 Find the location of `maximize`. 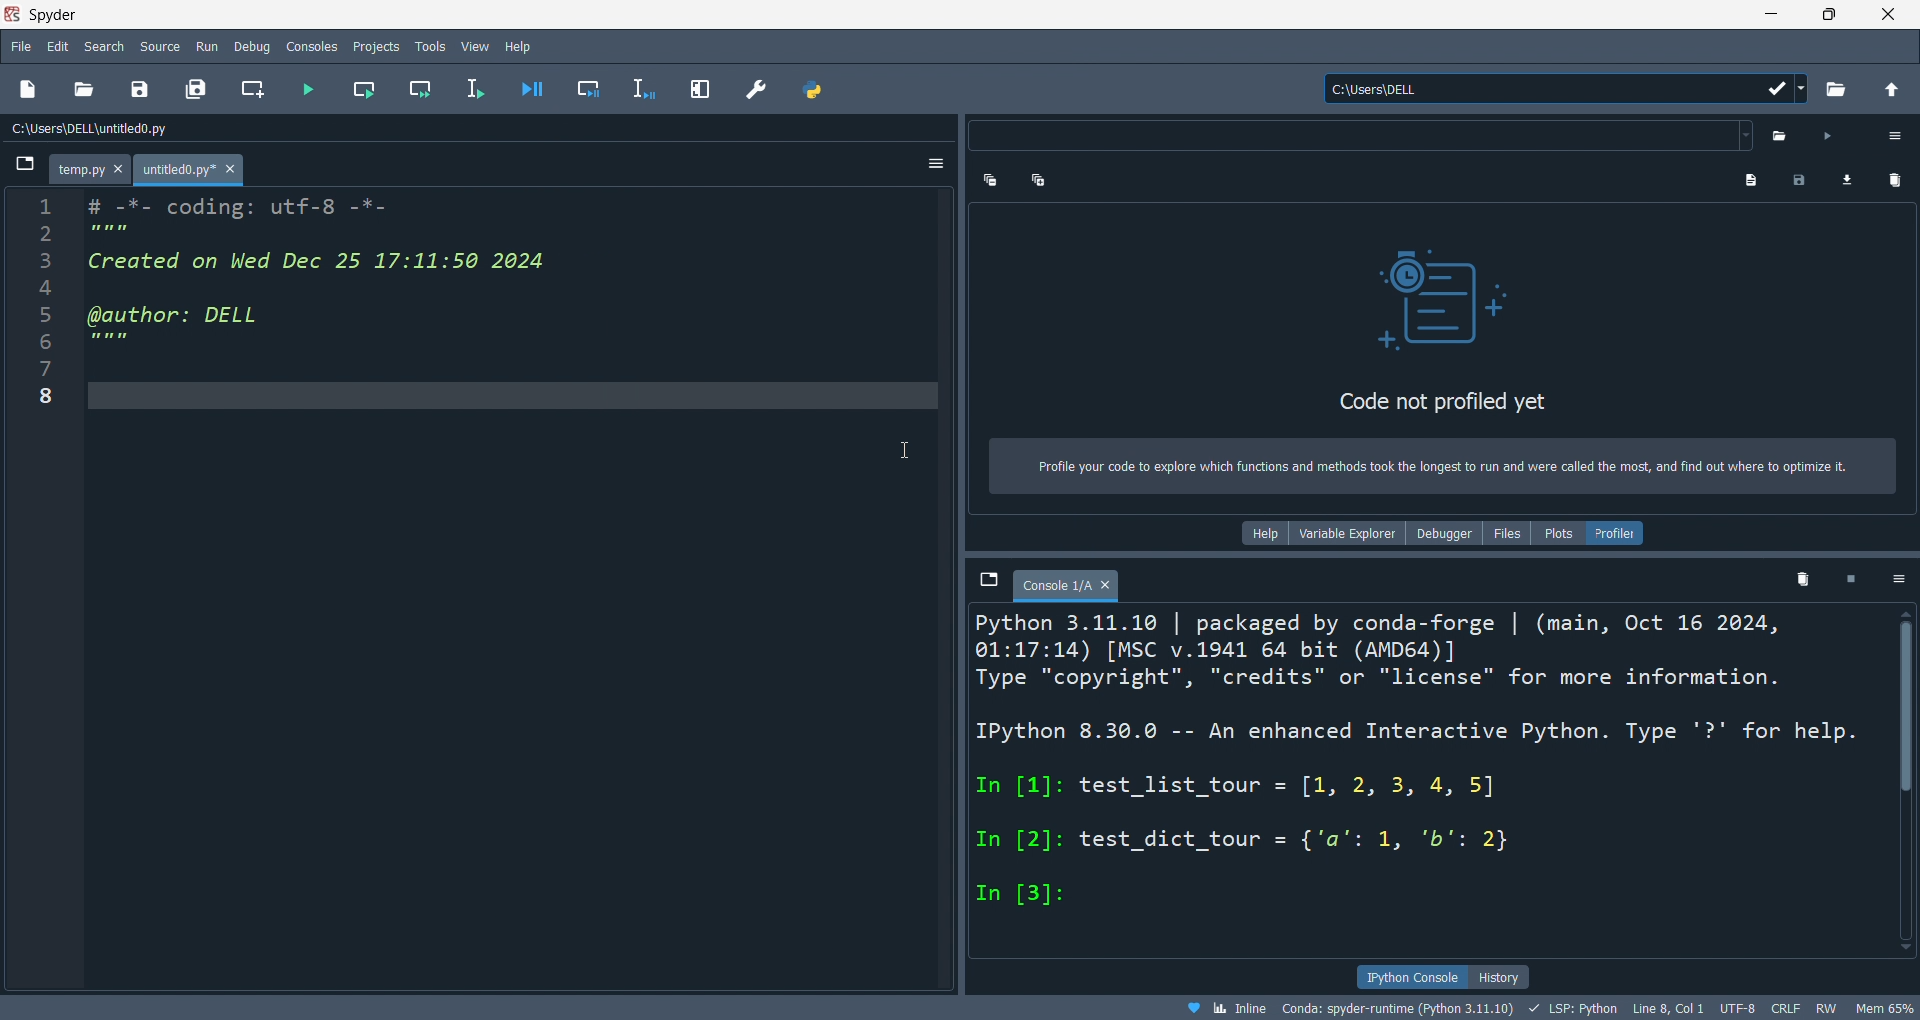

maximize is located at coordinates (1838, 15).